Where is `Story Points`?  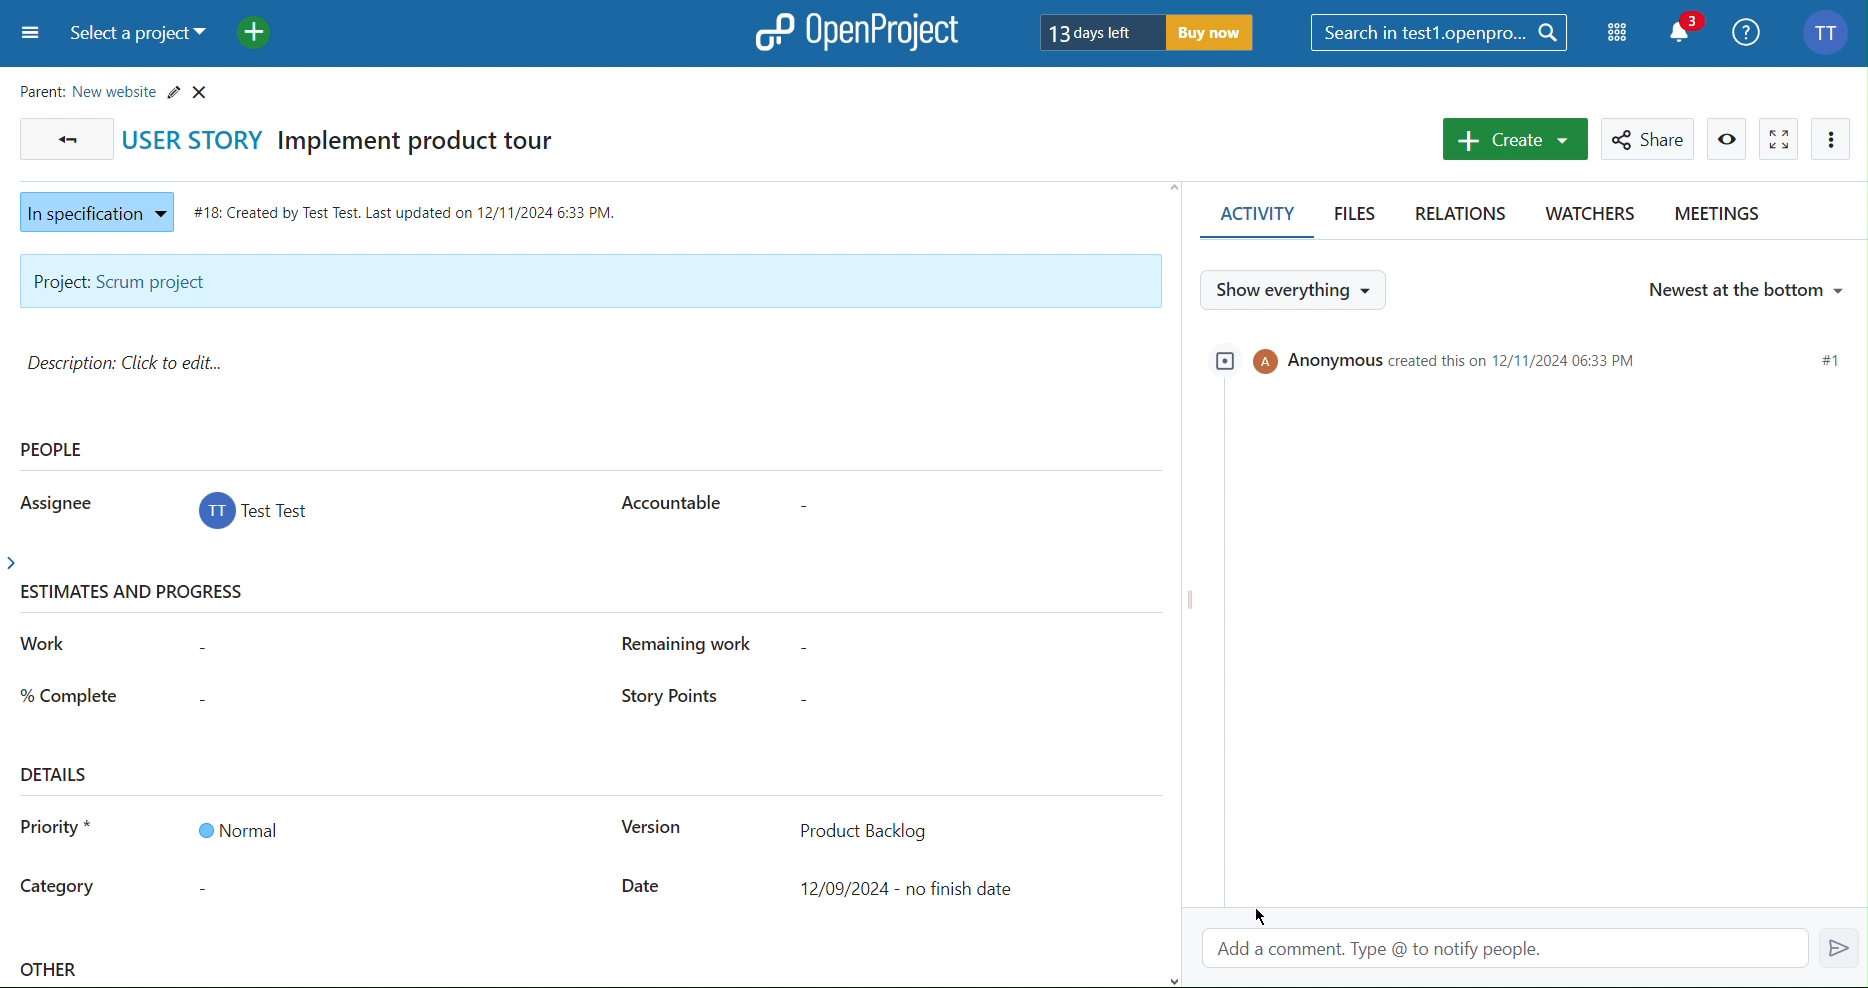
Story Points is located at coordinates (665, 698).